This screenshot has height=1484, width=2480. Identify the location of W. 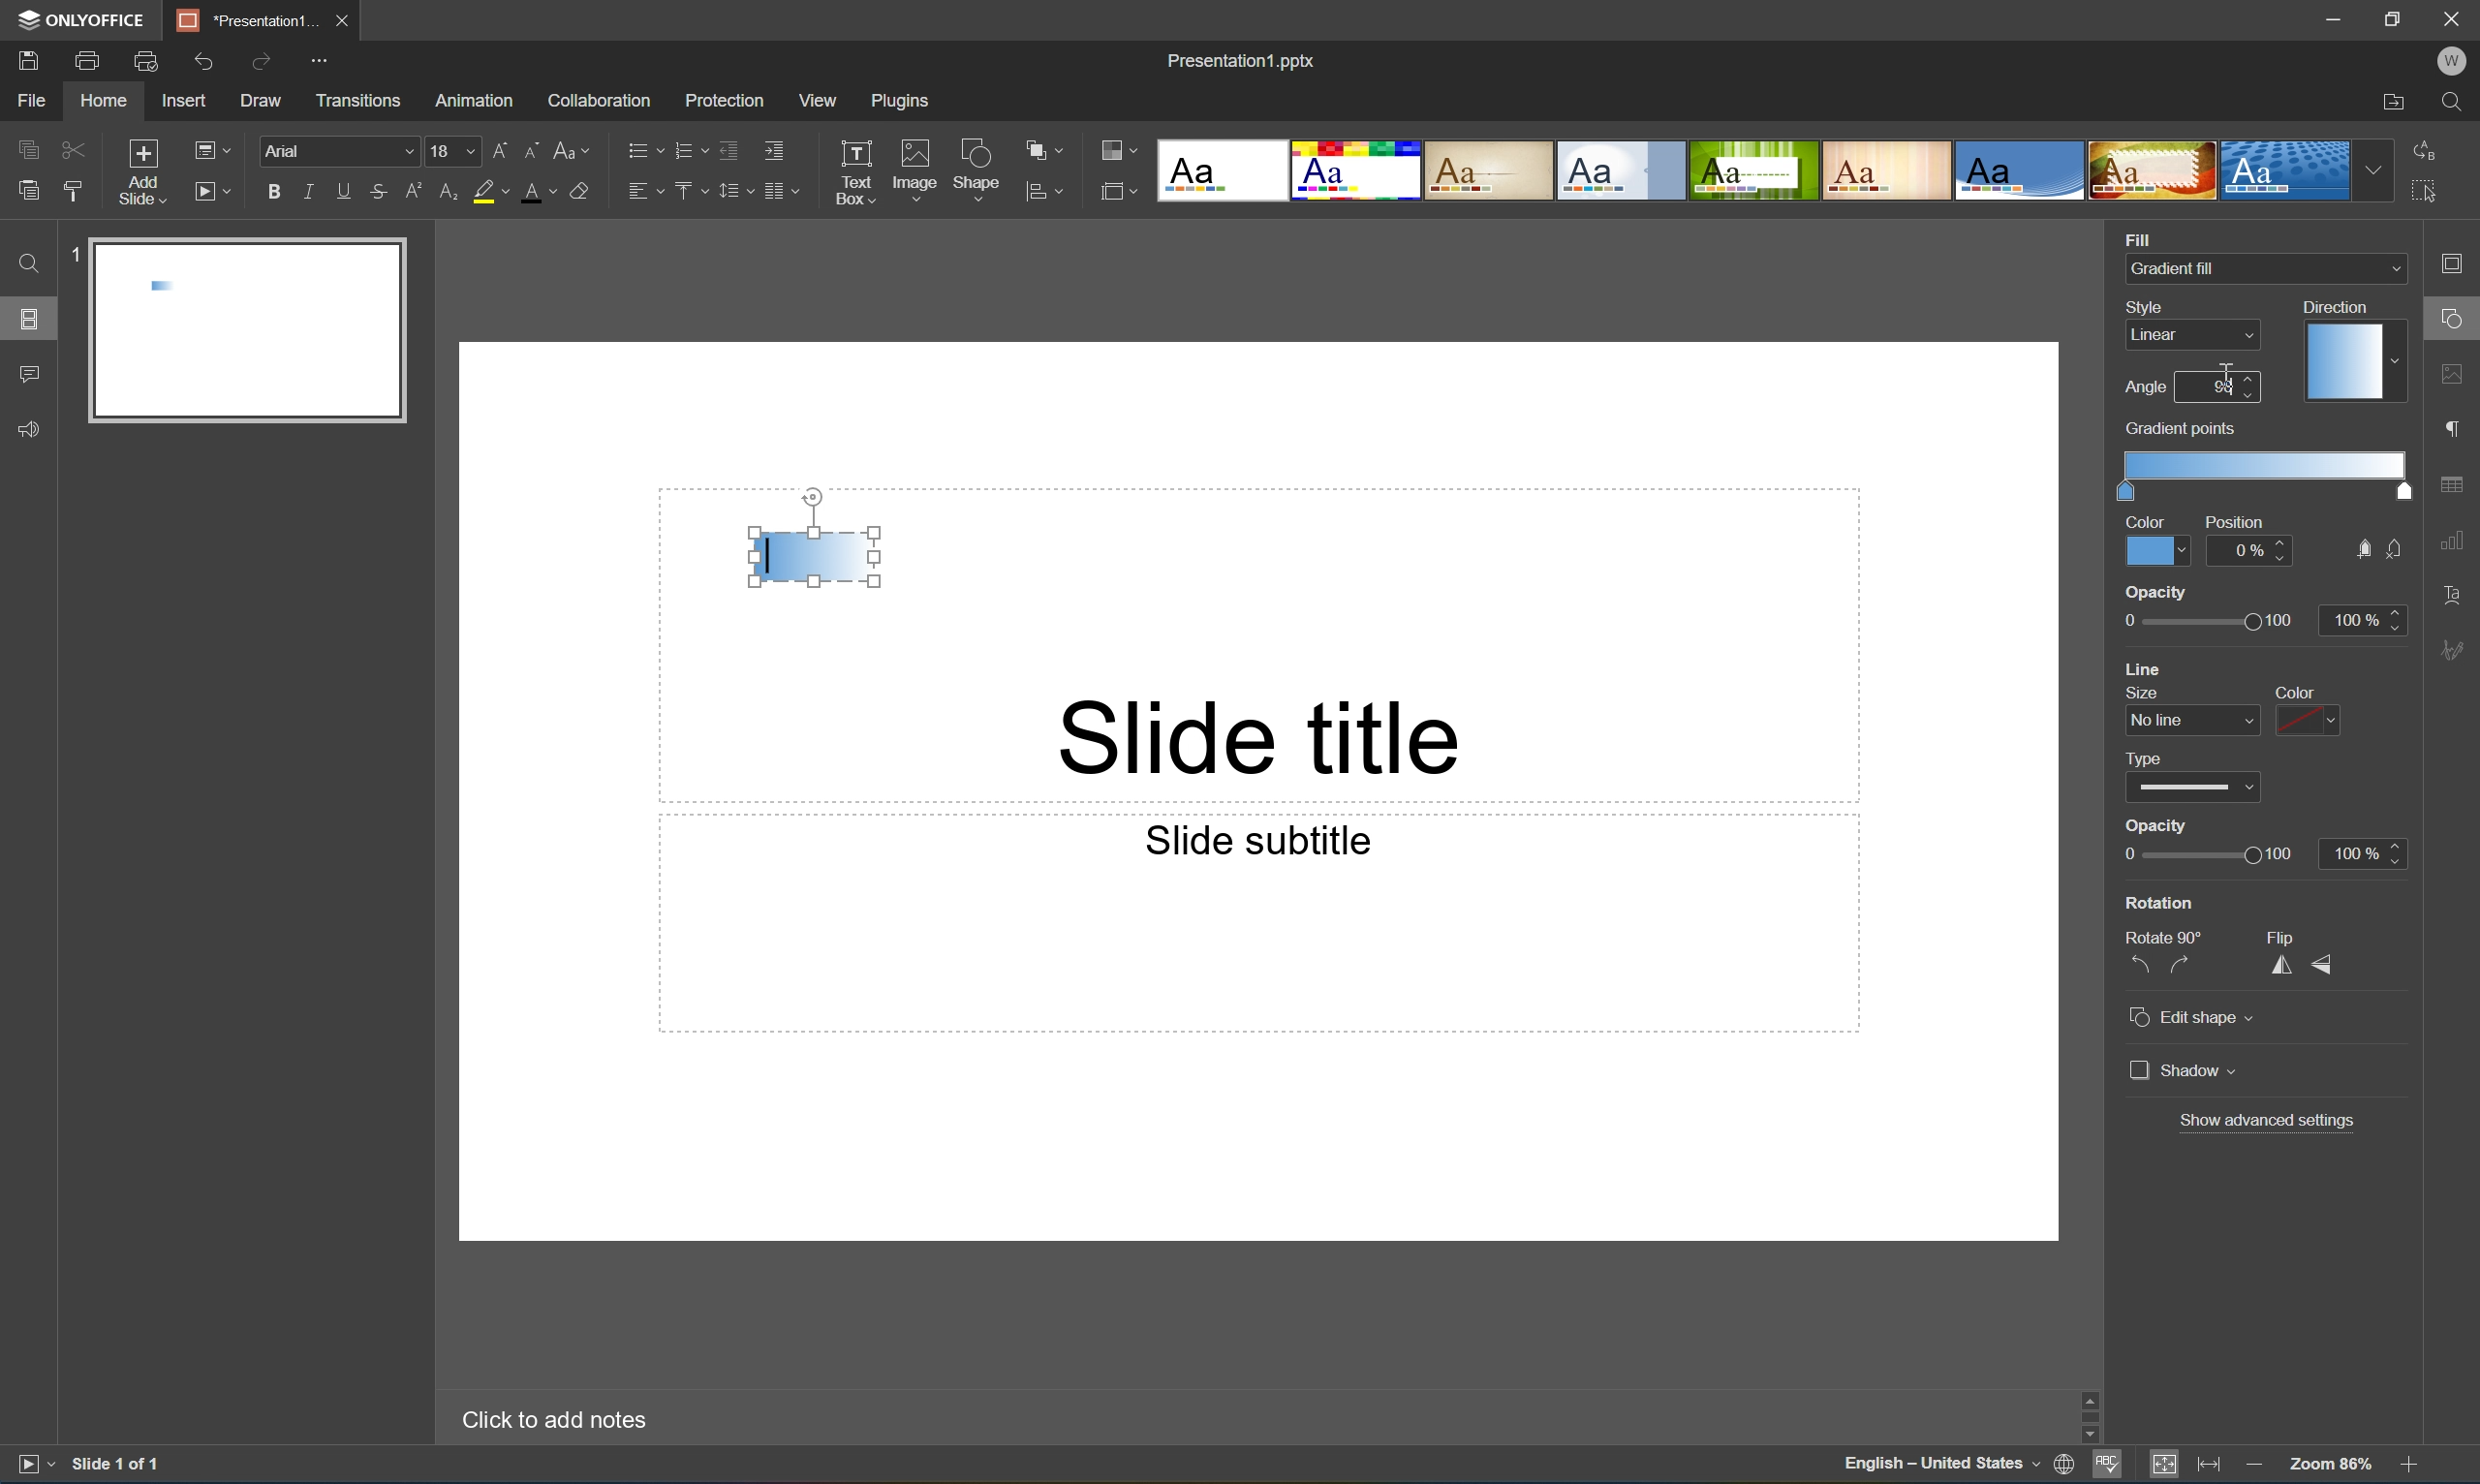
(2455, 61).